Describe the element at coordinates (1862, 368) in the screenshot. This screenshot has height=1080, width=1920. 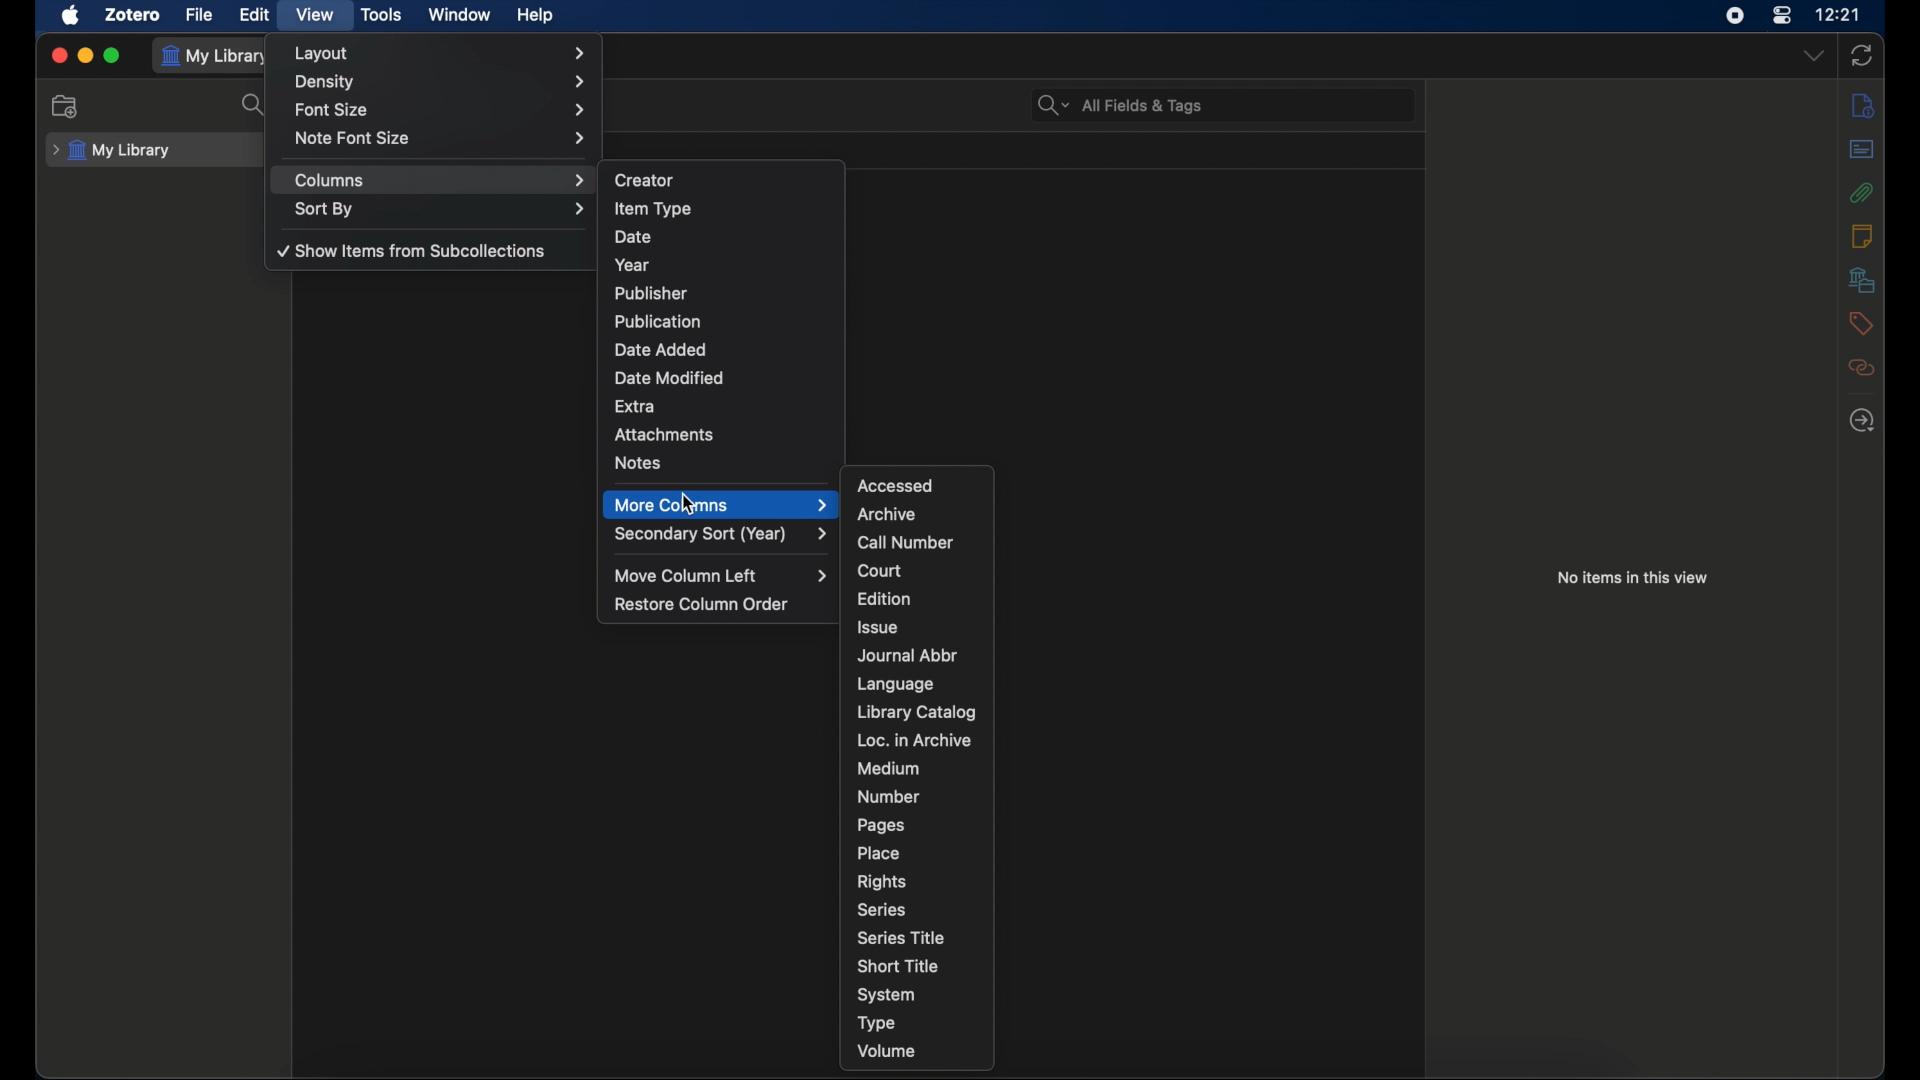
I see `attachments` at that location.